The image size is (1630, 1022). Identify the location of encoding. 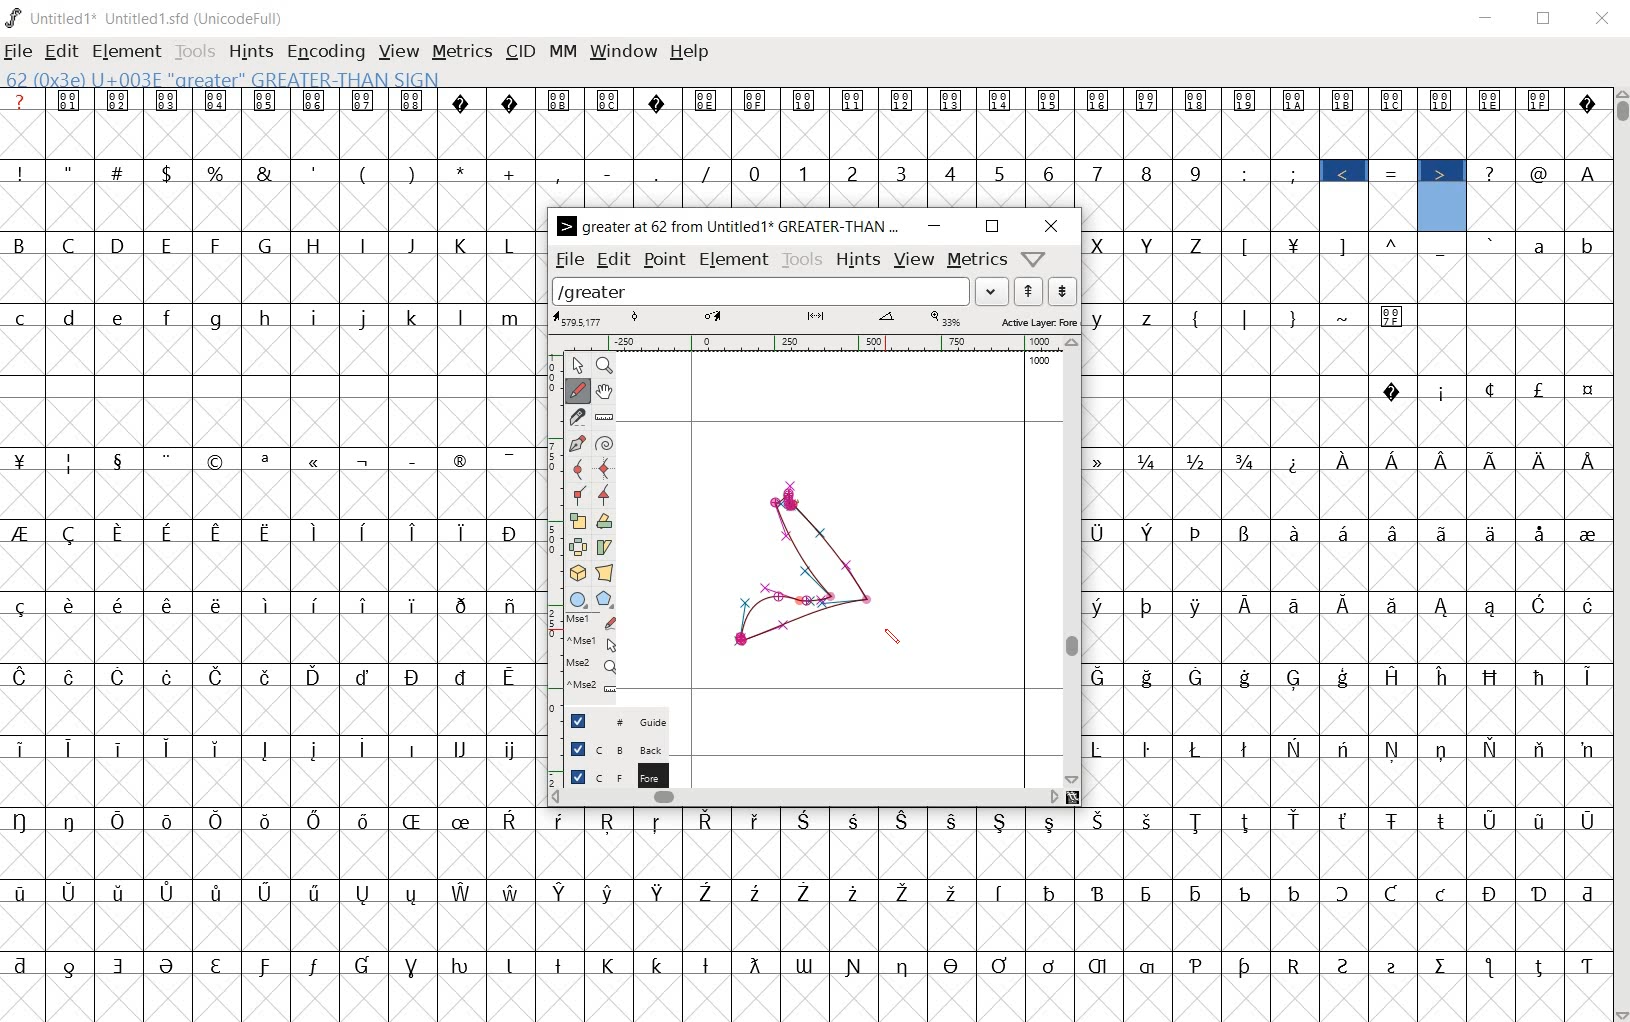
(324, 52).